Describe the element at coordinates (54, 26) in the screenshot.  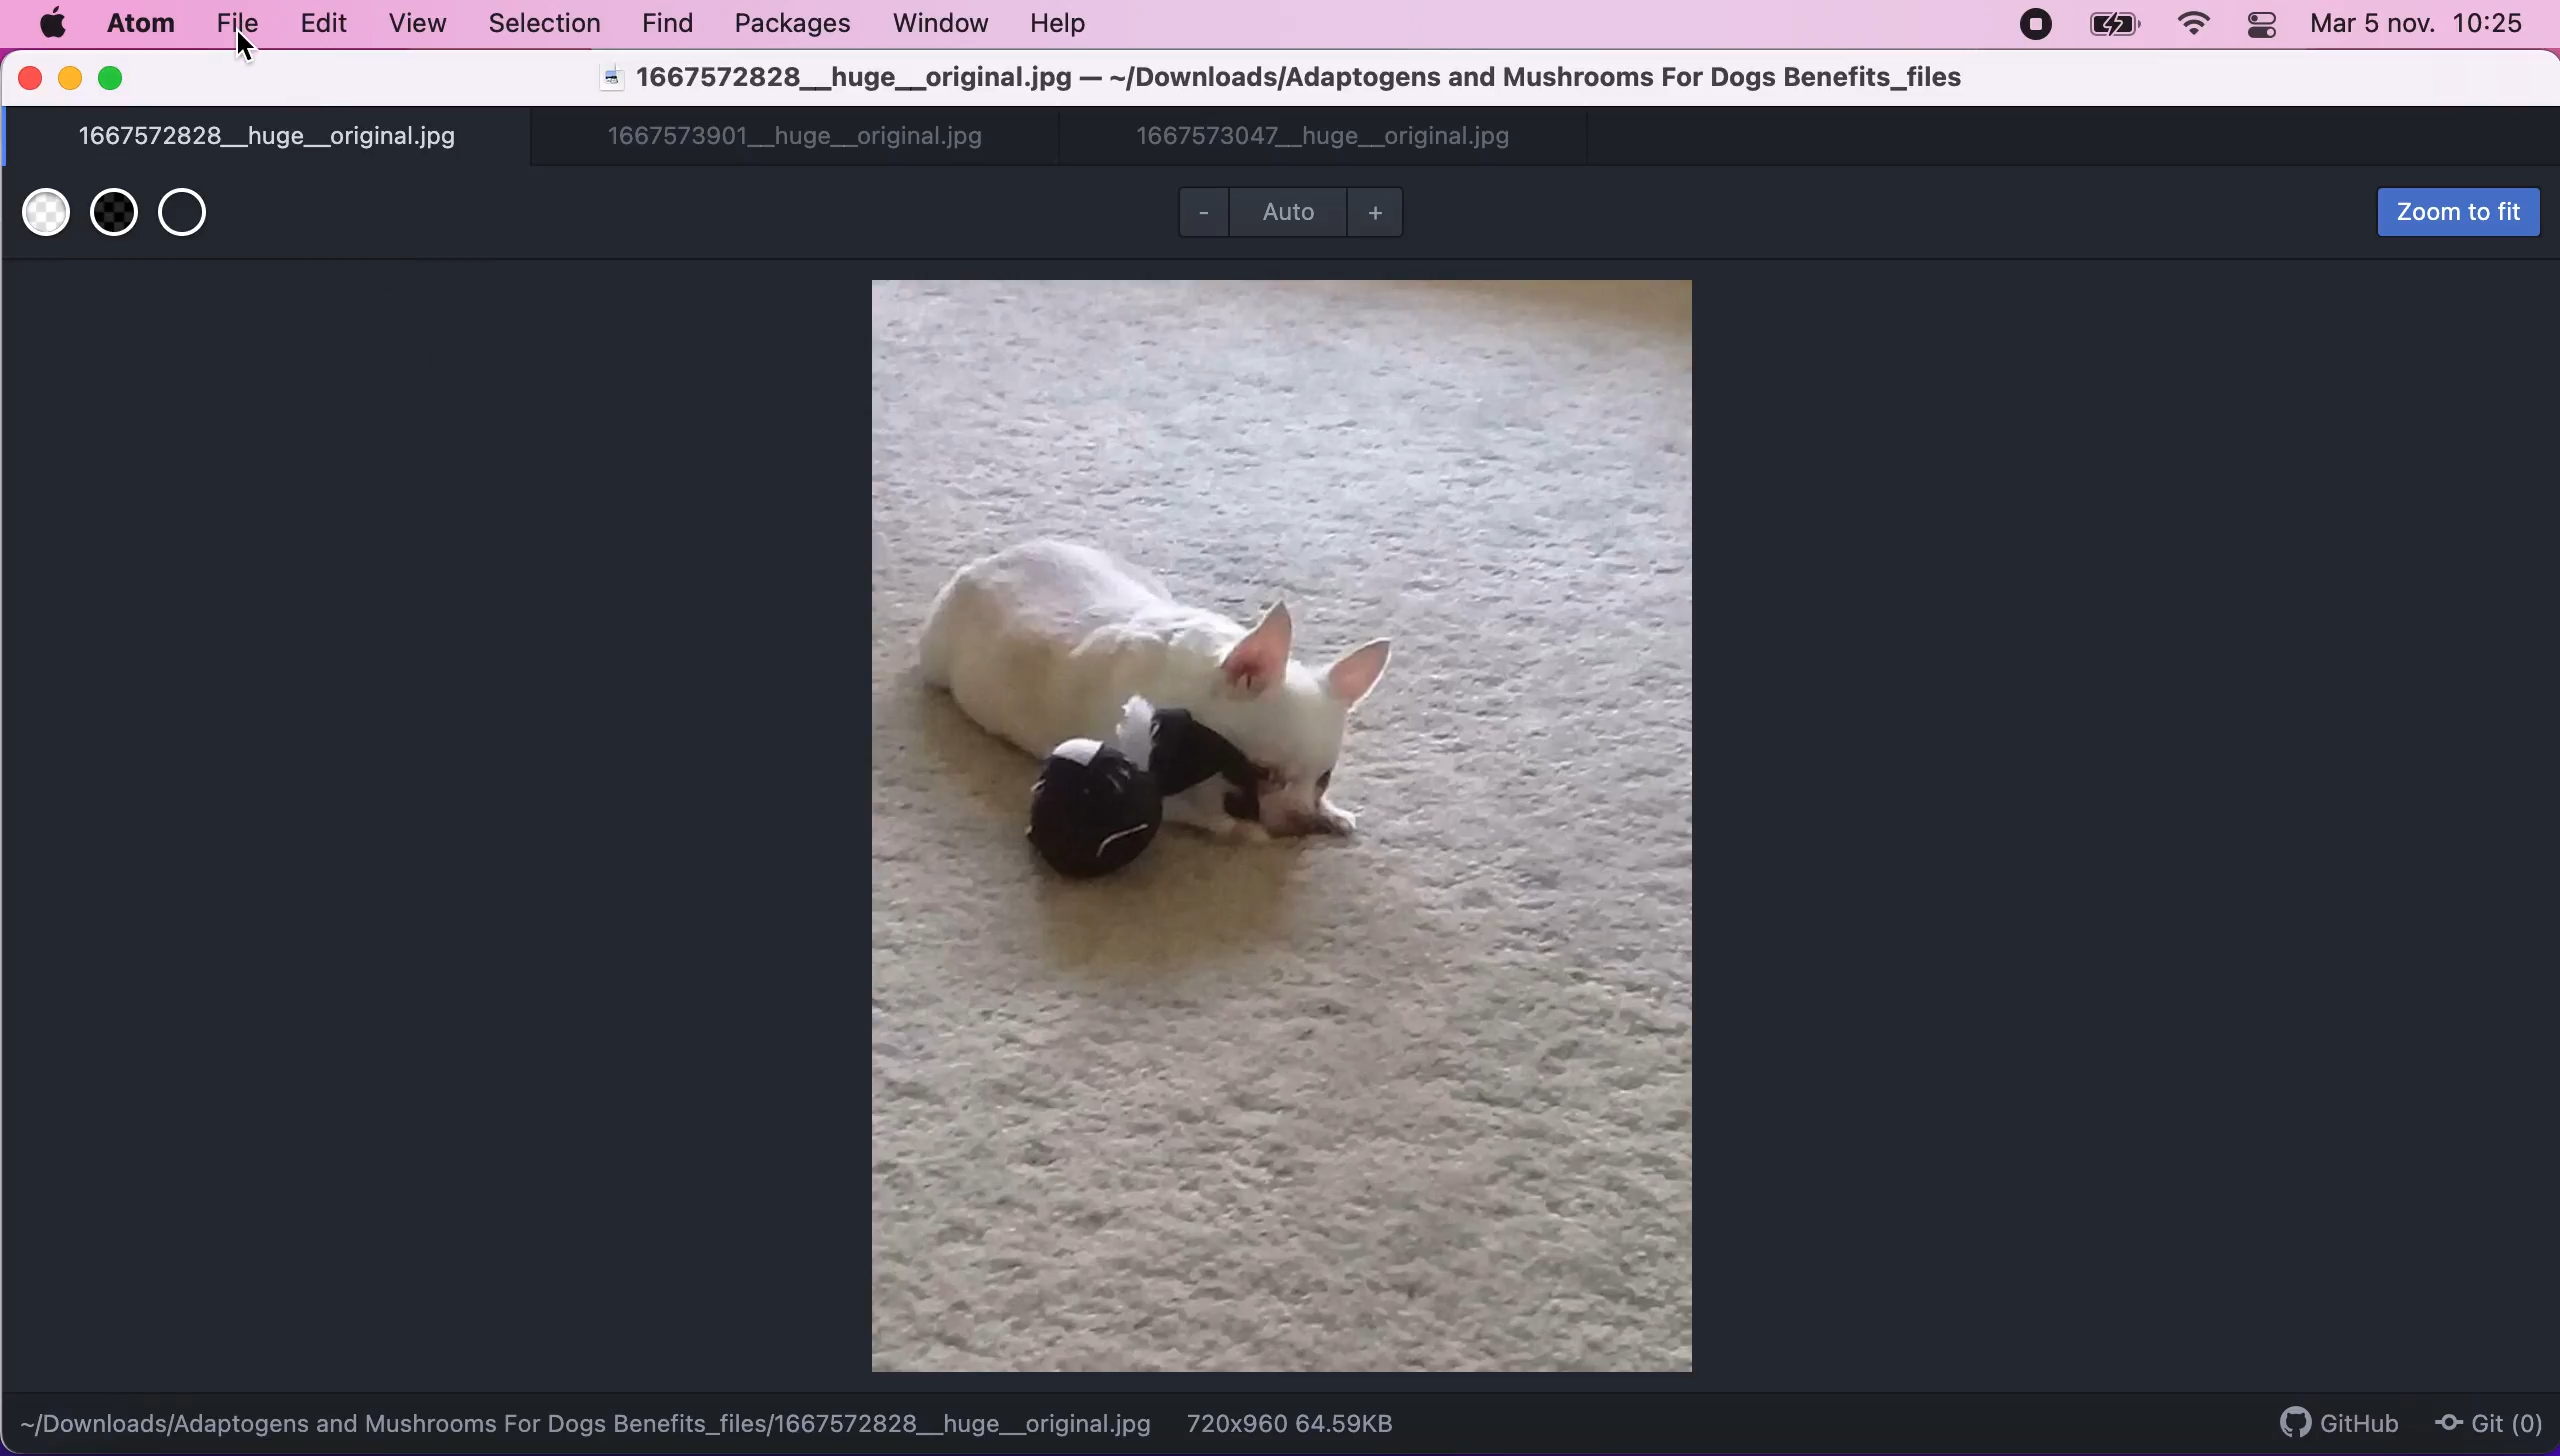
I see `mac logo` at that location.